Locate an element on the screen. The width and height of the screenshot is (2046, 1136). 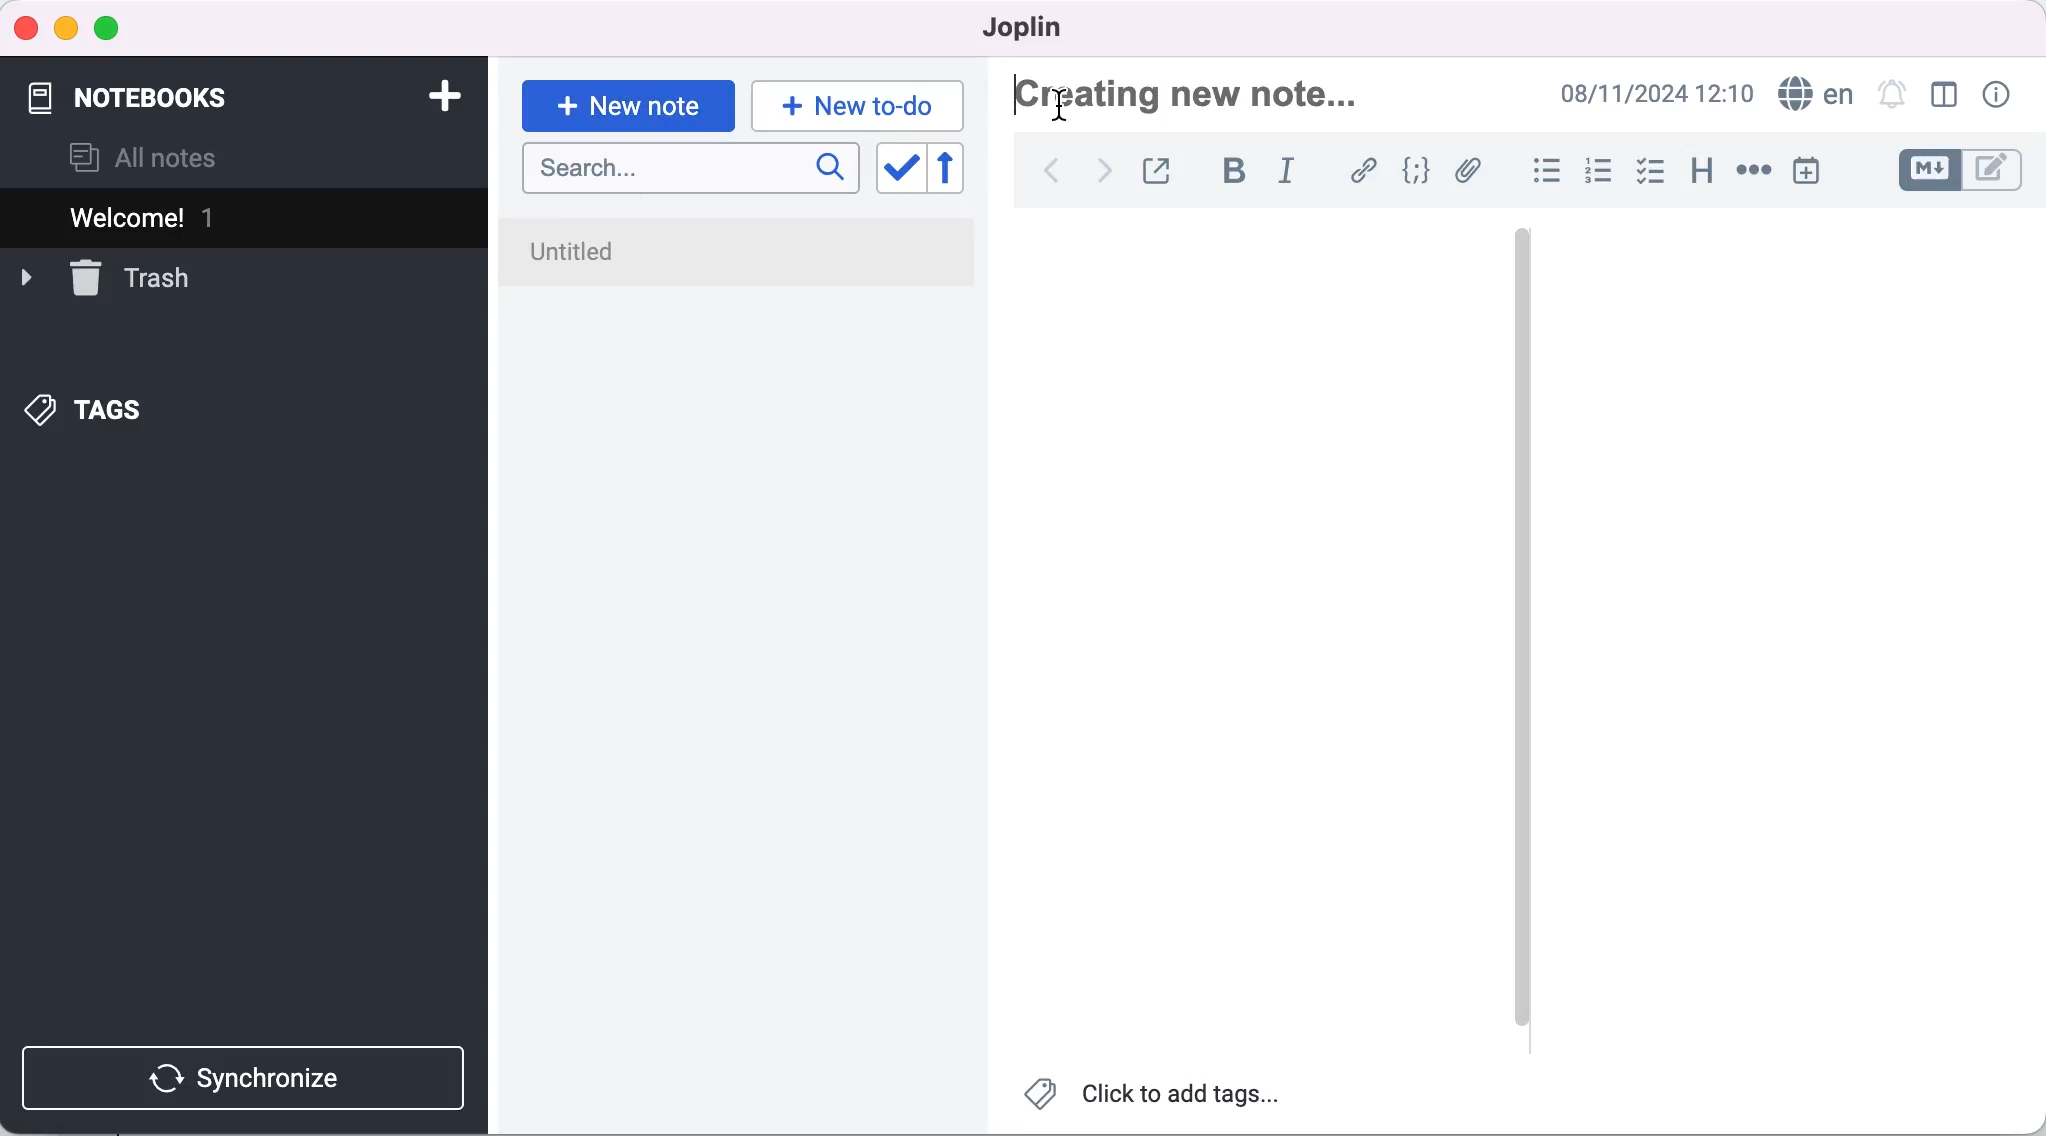
all notes is located at coordinates (166, 155).